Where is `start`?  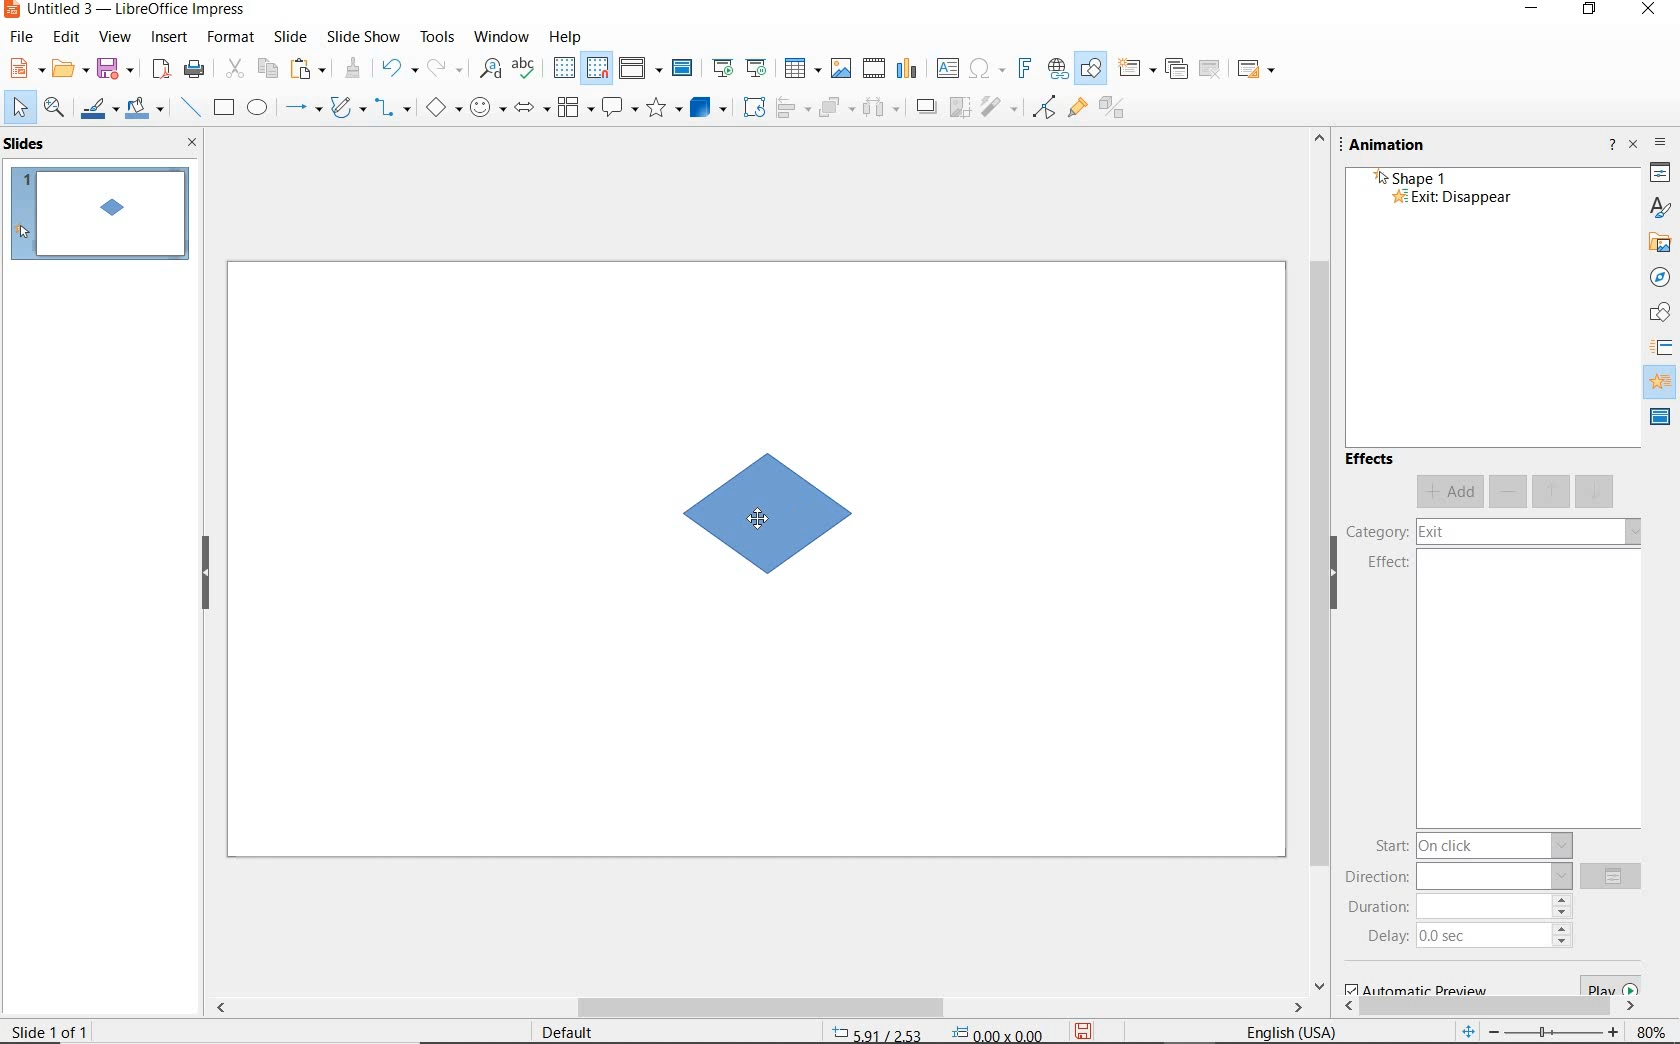
start is located at coordinates (1472, 845).